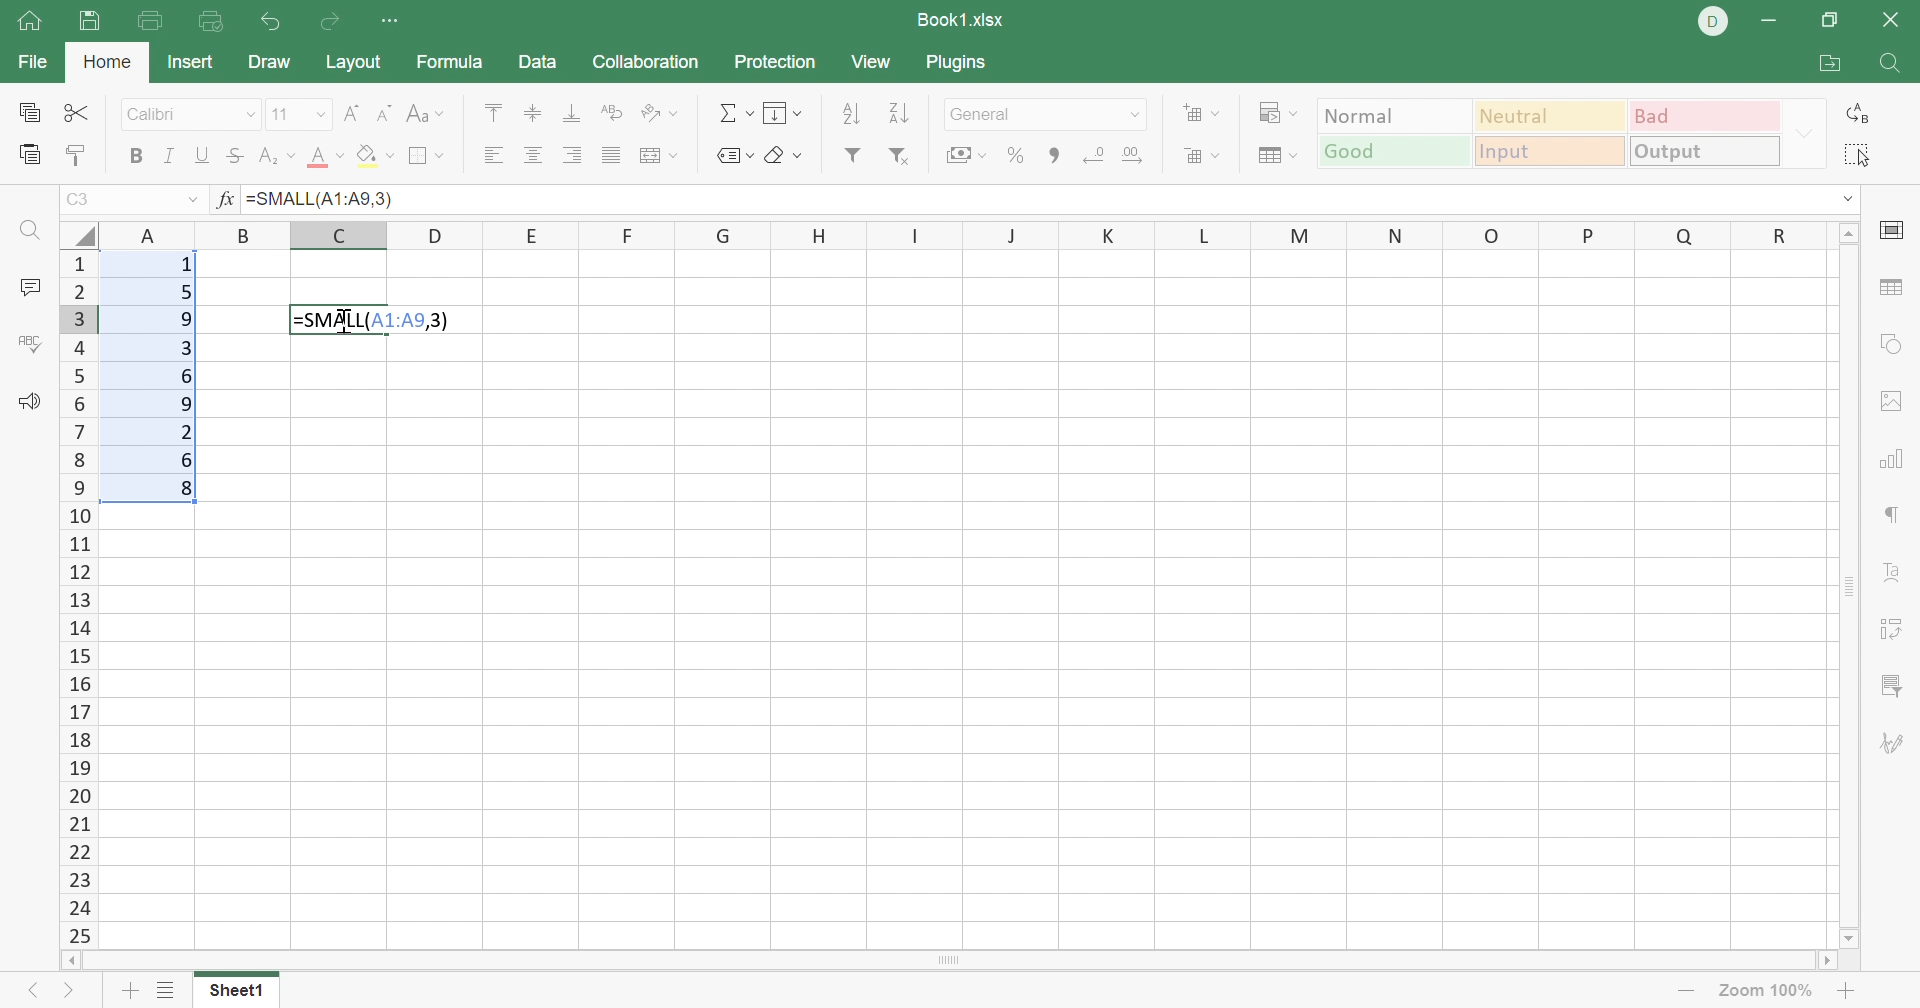 The image size is (1920, 1008). What do you see at coordinates (1201, 156) in the screenshot?
I see `Delete cells` at bounding box center [1201, 156].